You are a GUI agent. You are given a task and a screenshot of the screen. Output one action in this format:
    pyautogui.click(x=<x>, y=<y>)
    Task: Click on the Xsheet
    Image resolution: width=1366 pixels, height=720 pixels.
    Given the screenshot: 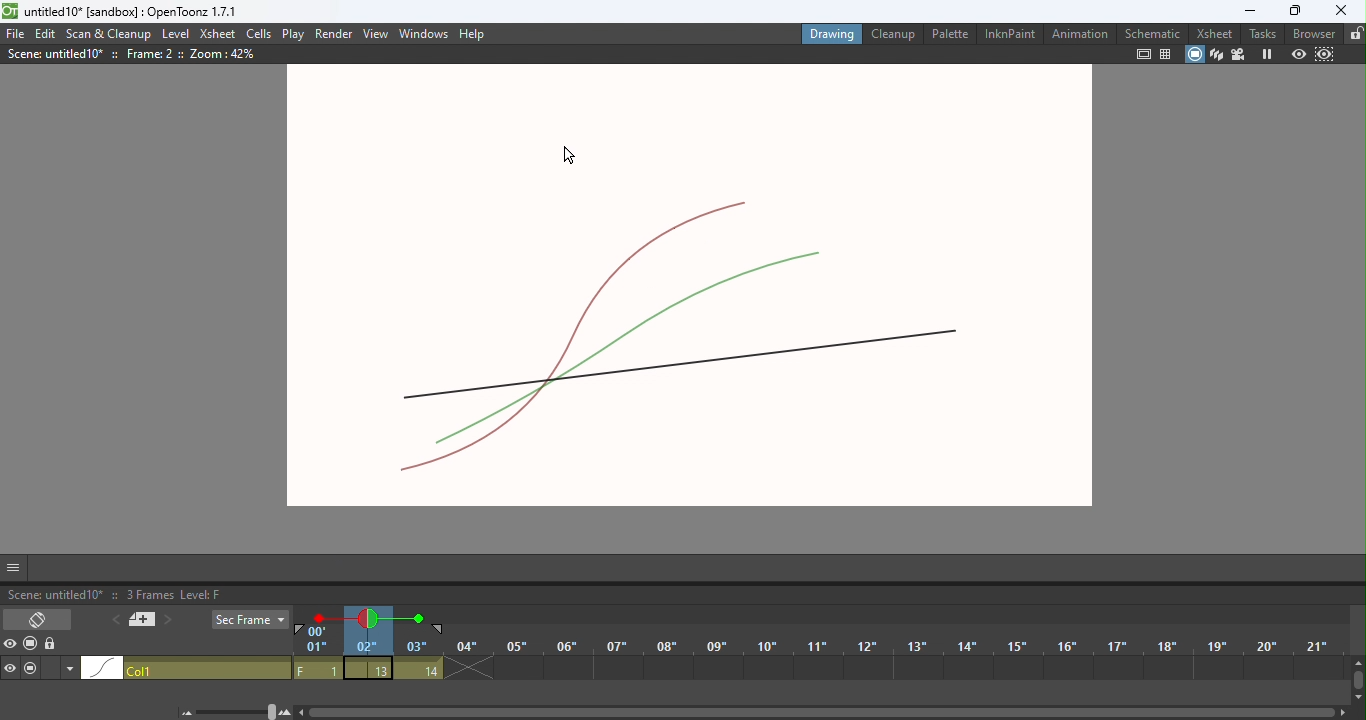 What is the action you would take?
    pyautogui.click(x=1213, y=32)
    